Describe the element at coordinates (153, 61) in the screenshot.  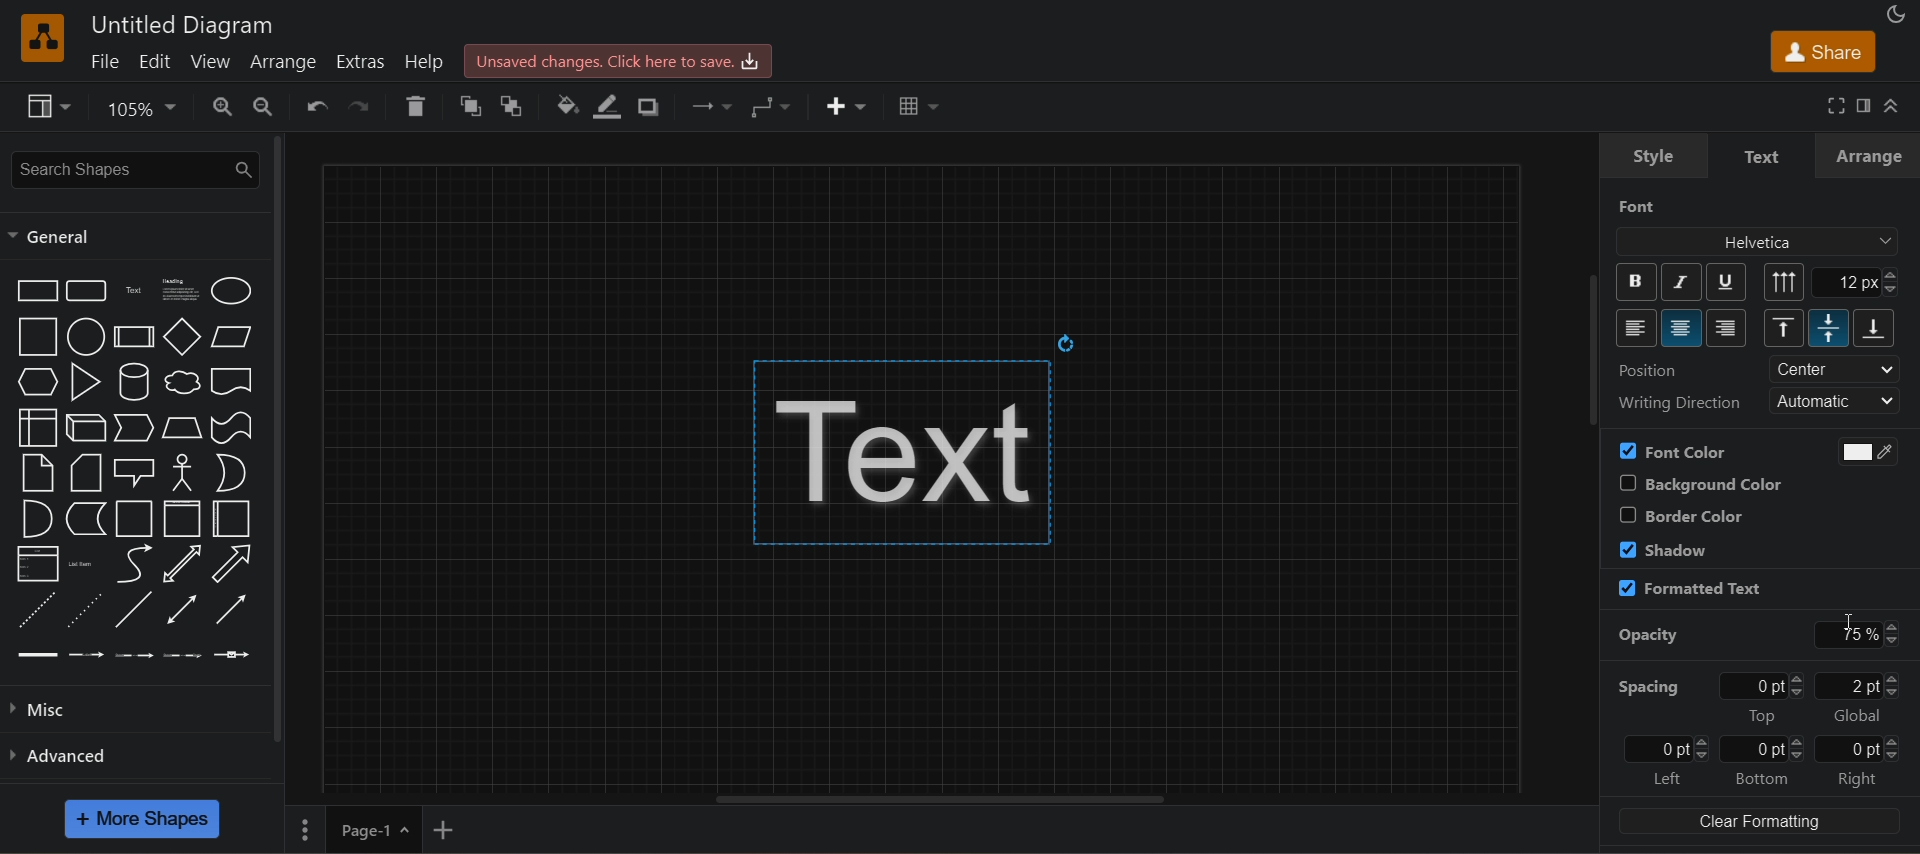
I see `edit` at that location.